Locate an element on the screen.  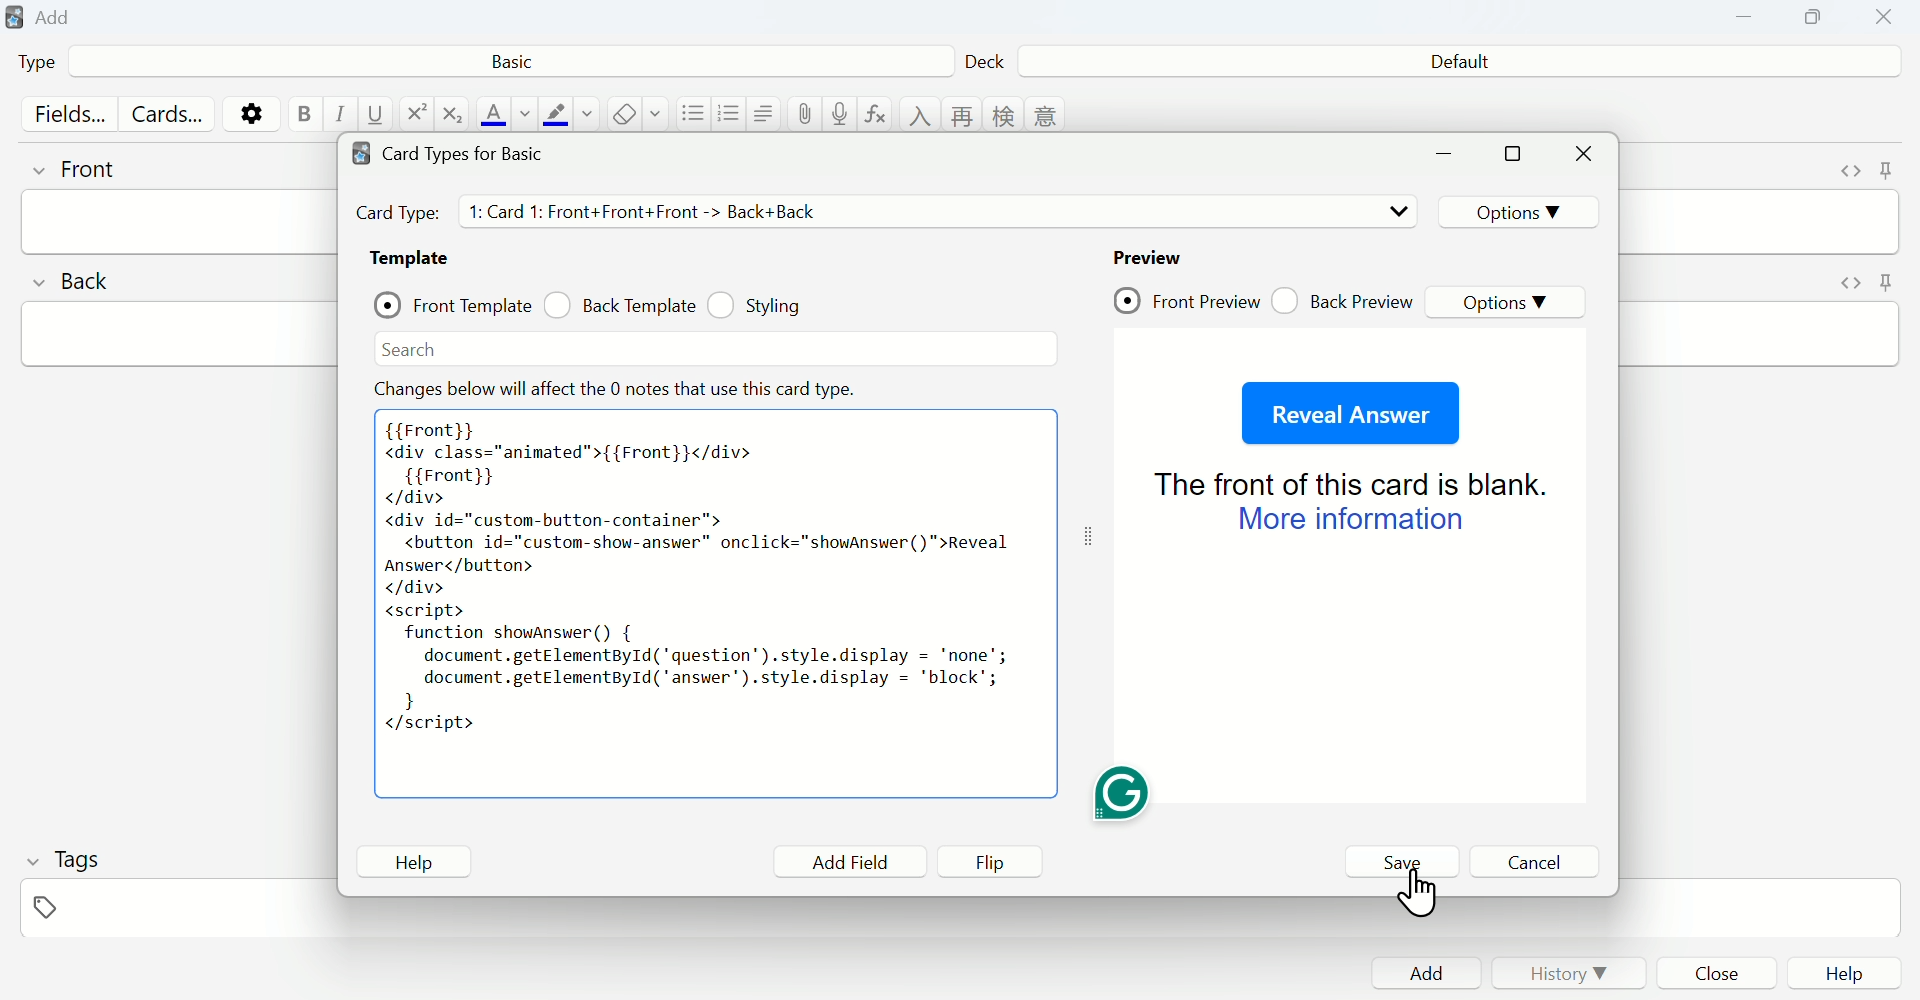
Save is located at coordinates (1402, 863).